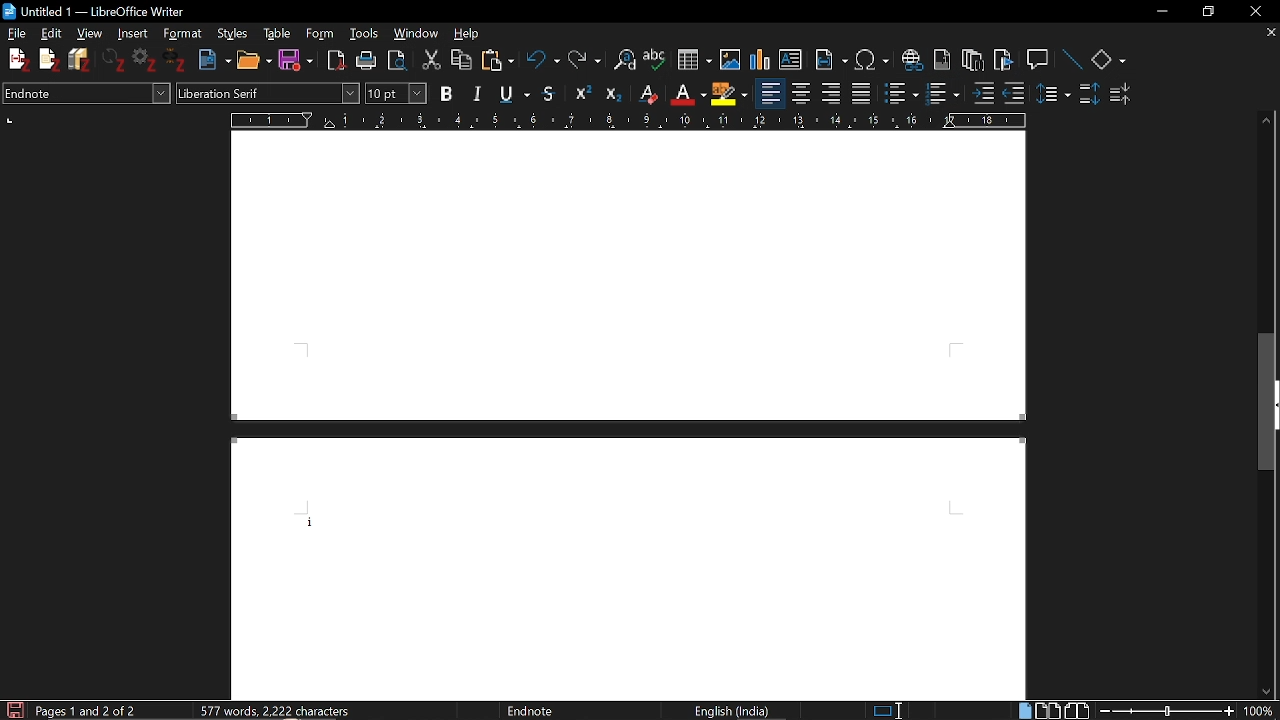 Image resolution: width=1280 pixels, height=720 pixels. Describe the element at coordinates (792, 60) in the screenshot. I see `Insert text` at that location.